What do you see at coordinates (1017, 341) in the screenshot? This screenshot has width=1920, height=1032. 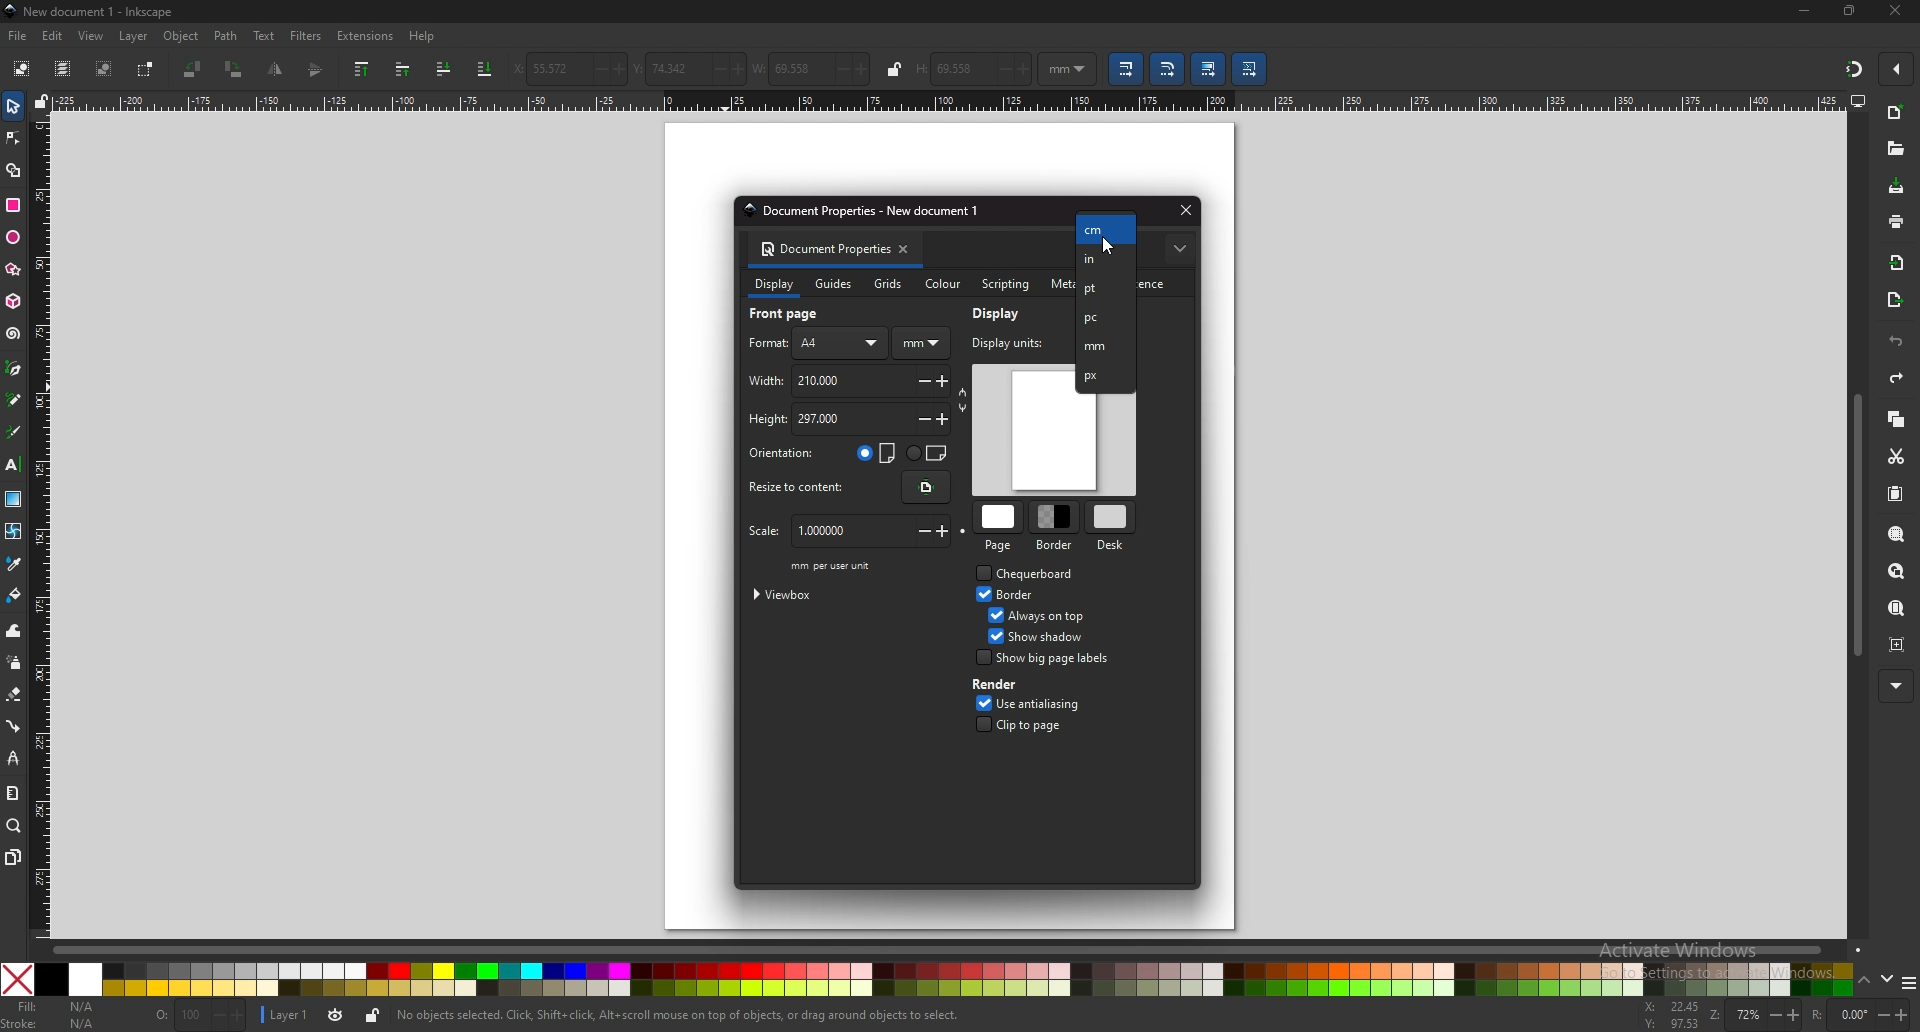 I see `display units` at bounding box center [1017, 341].